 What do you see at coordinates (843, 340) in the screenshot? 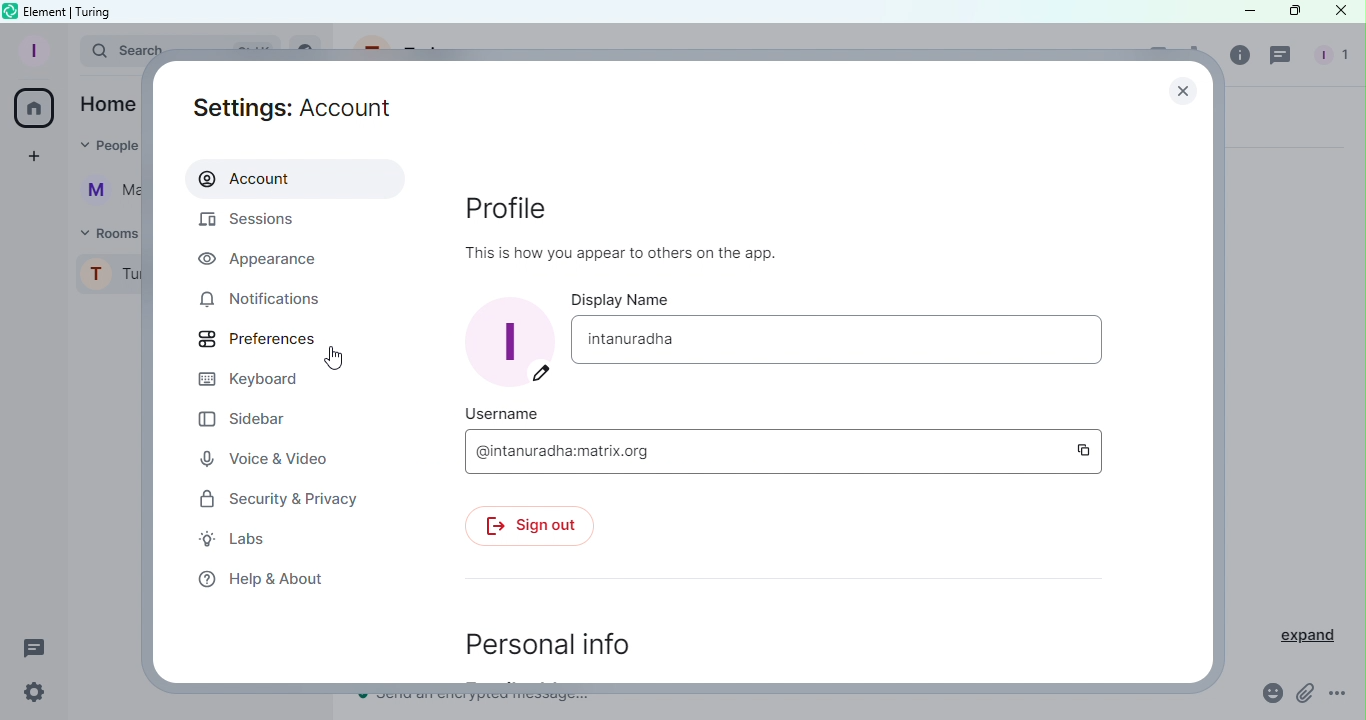
I see `Display name - intanuradha` at bounding box center [843, 340].